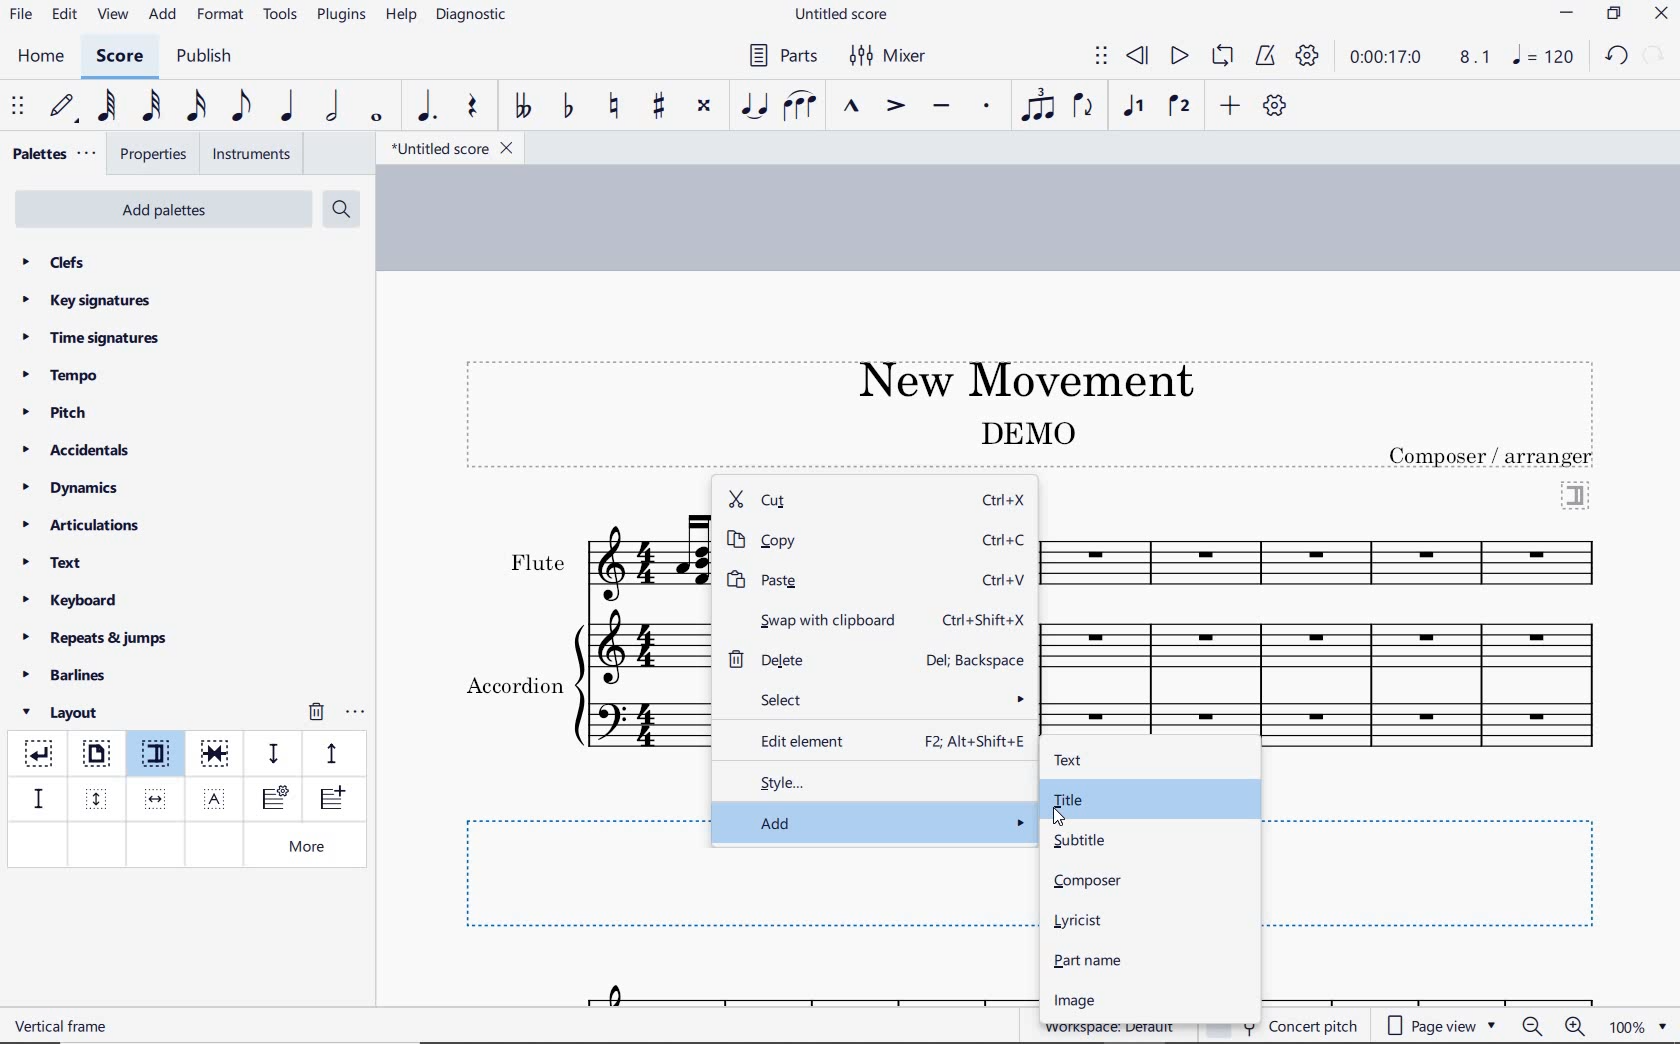 The height and width of the screenshot is (1044, 1680). What do you see at coordinates (1576, 493) in the screenshot?
I see `section break` at bounding box center [1576, 493].